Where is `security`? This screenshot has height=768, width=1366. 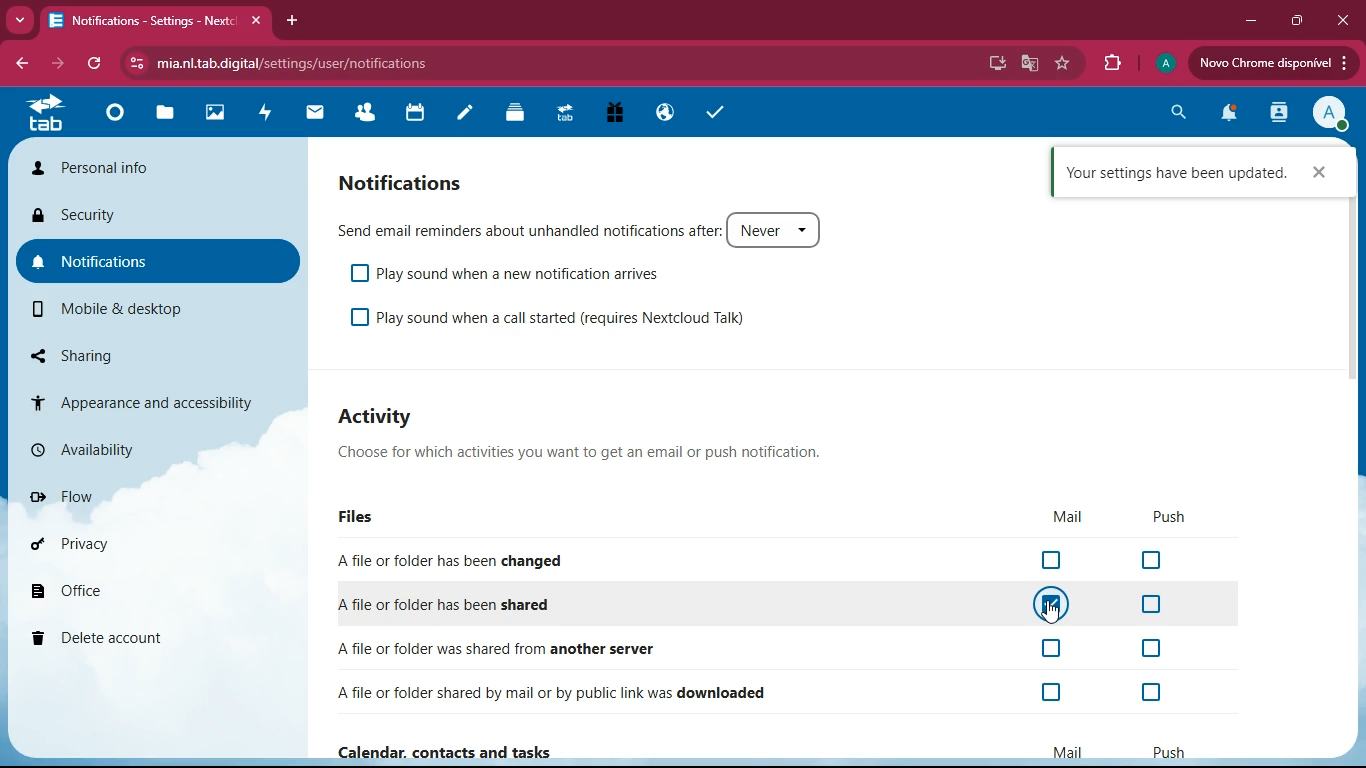 security is located at coordinates (140, 208).